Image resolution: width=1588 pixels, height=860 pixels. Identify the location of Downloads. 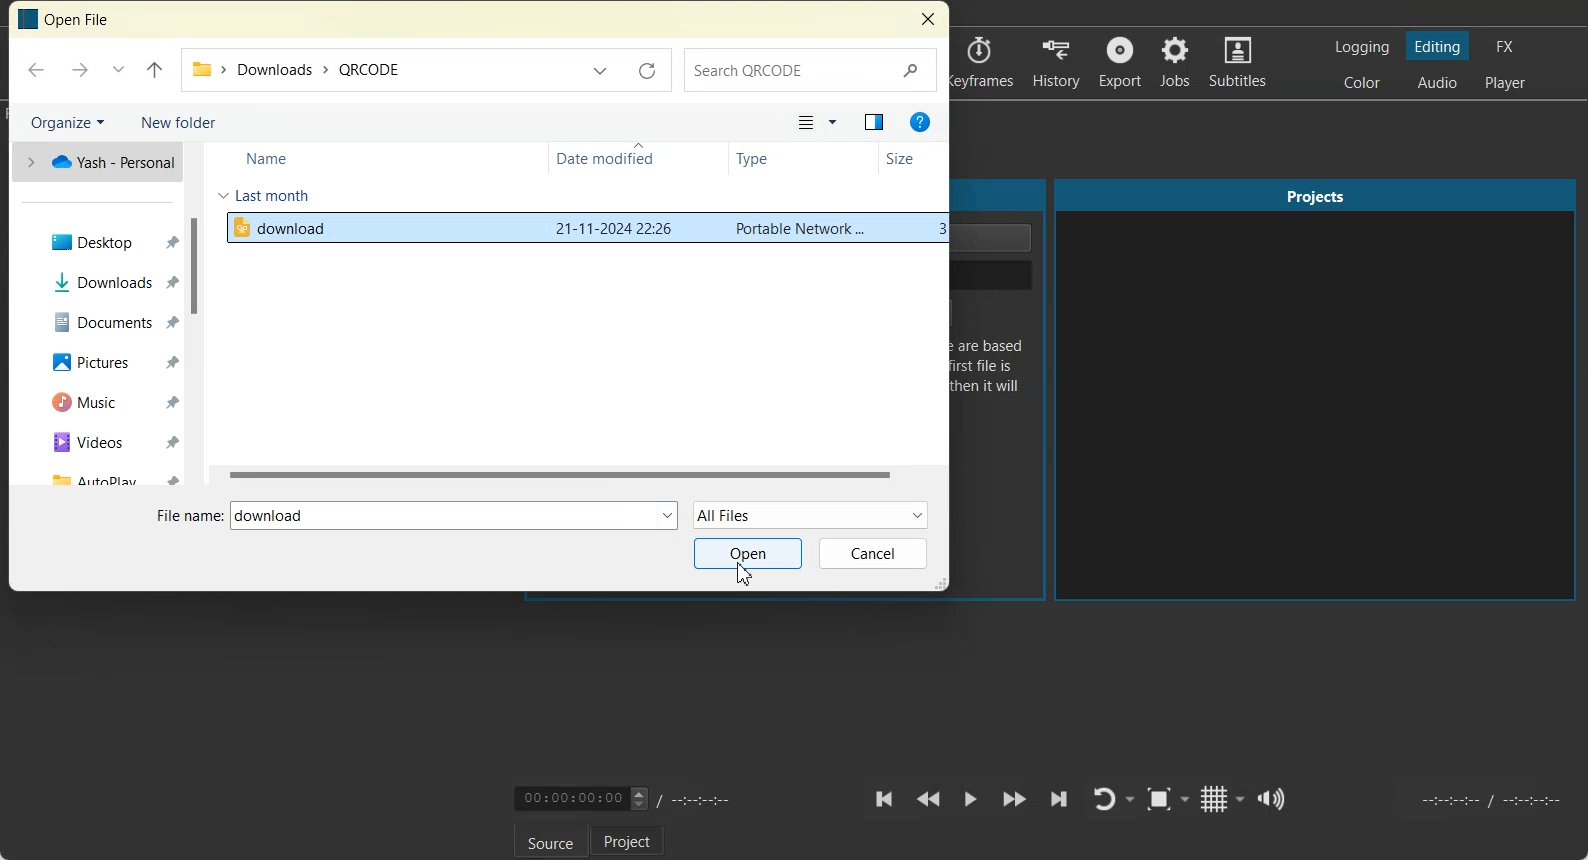
(106, 281).